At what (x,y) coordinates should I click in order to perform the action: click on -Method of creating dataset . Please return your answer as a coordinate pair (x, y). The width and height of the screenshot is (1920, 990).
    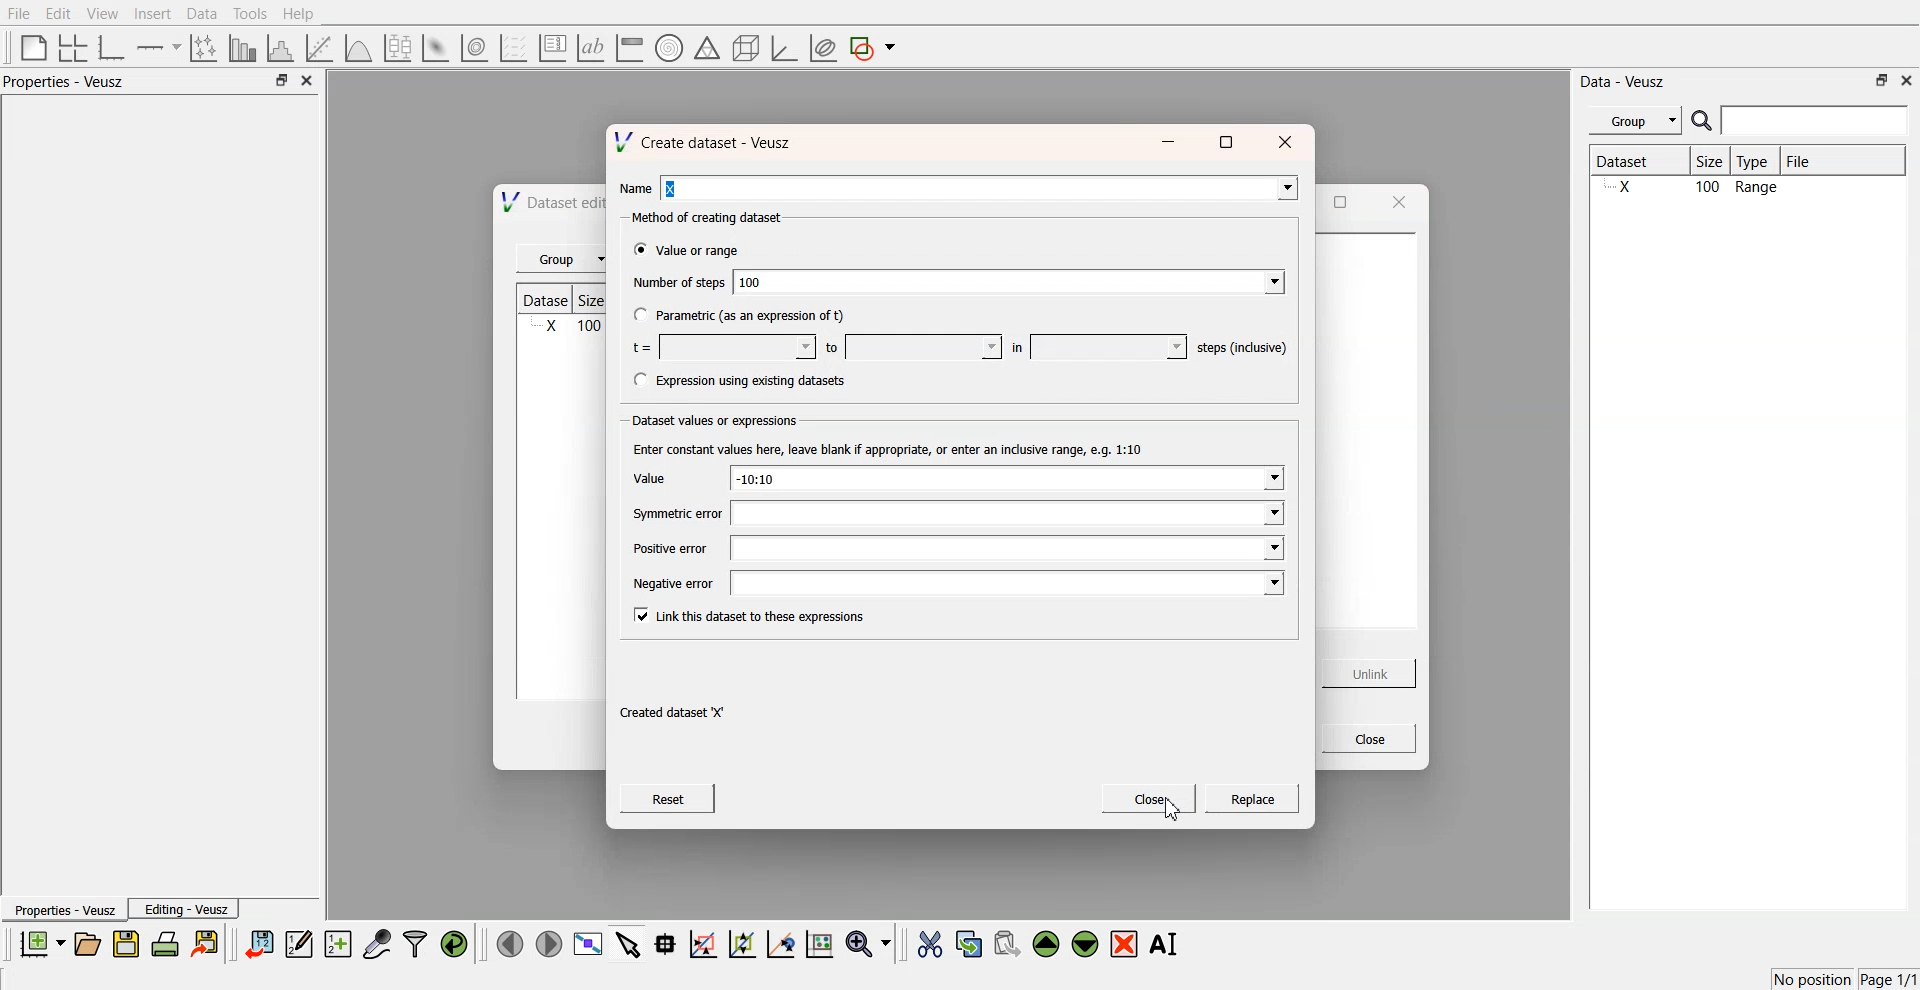
    Looking at the image, I should click on (711, 219).